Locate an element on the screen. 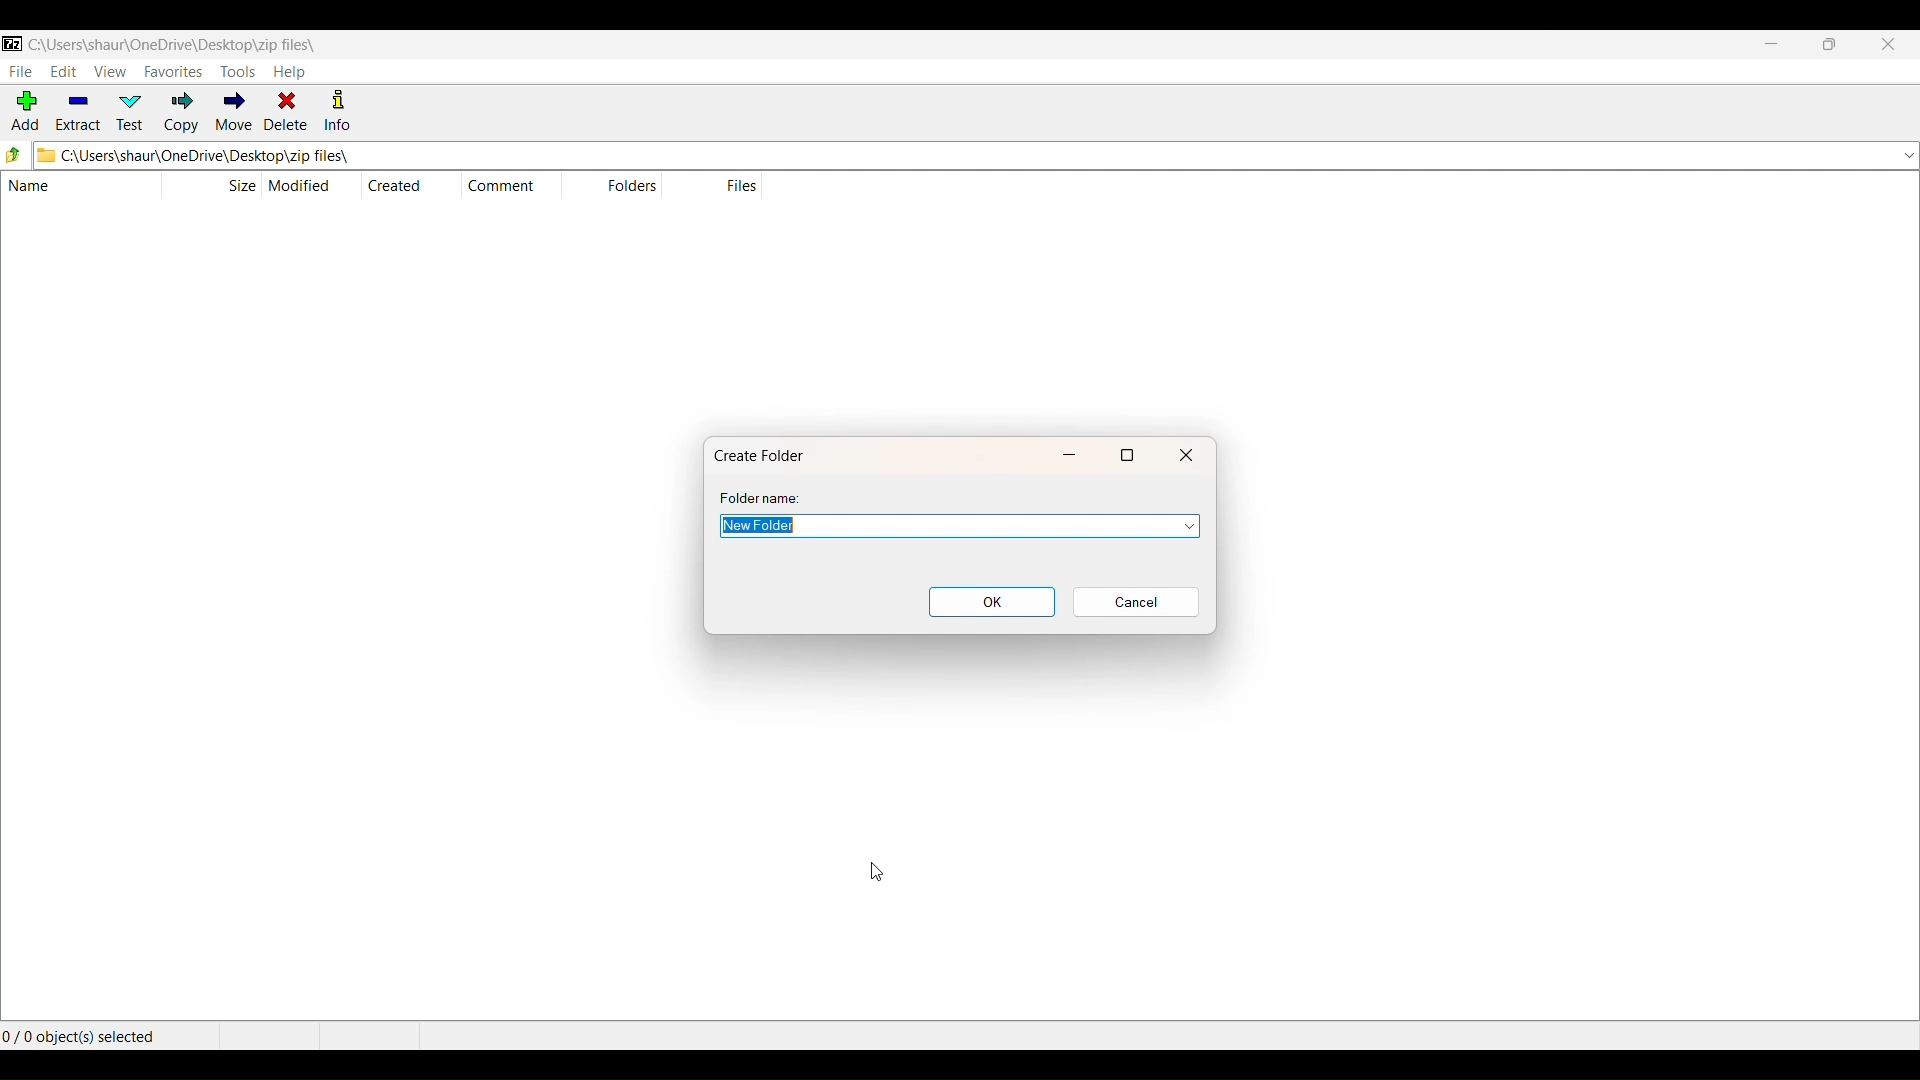 The width and height of the screenshot is (1920, 1080). MINIMIZE is located at coordinates (1772, 46).